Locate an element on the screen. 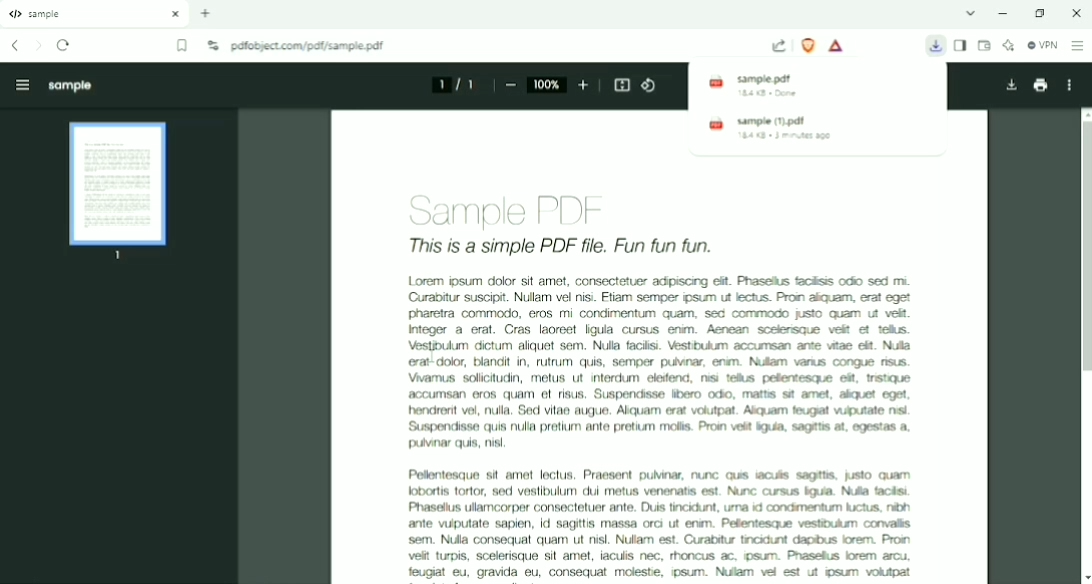 This screenshot has width=1092, height=584. Wallet is located at coordinates (984, 46).